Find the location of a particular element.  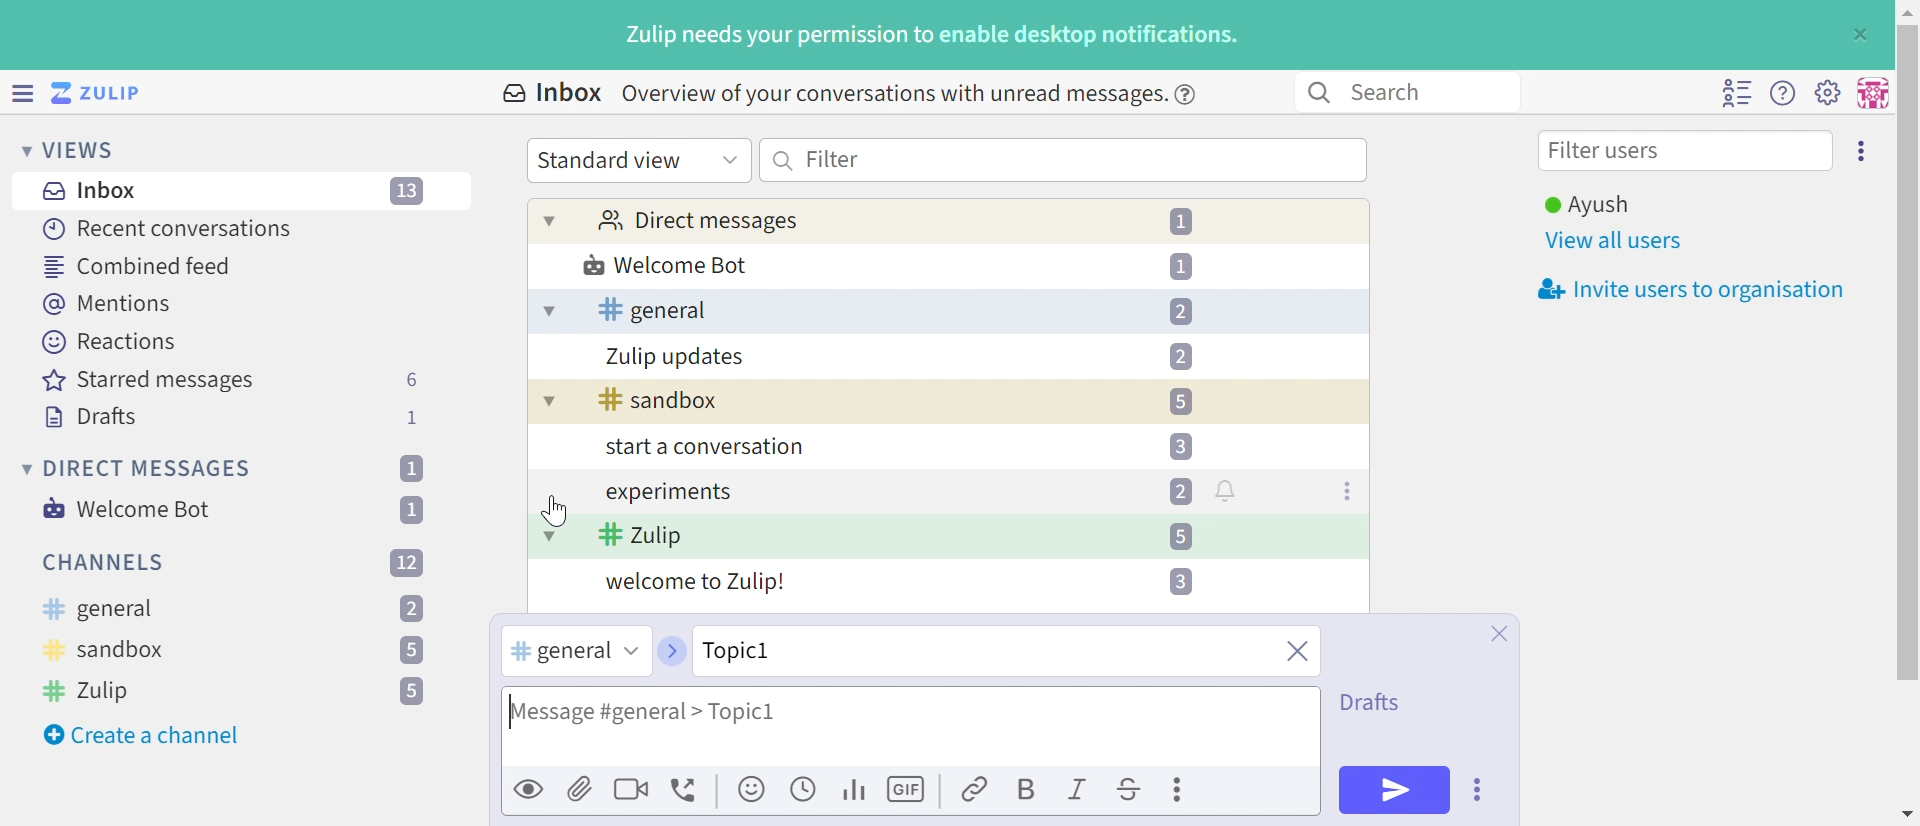

Upload files is located at coordinates (580, 788).